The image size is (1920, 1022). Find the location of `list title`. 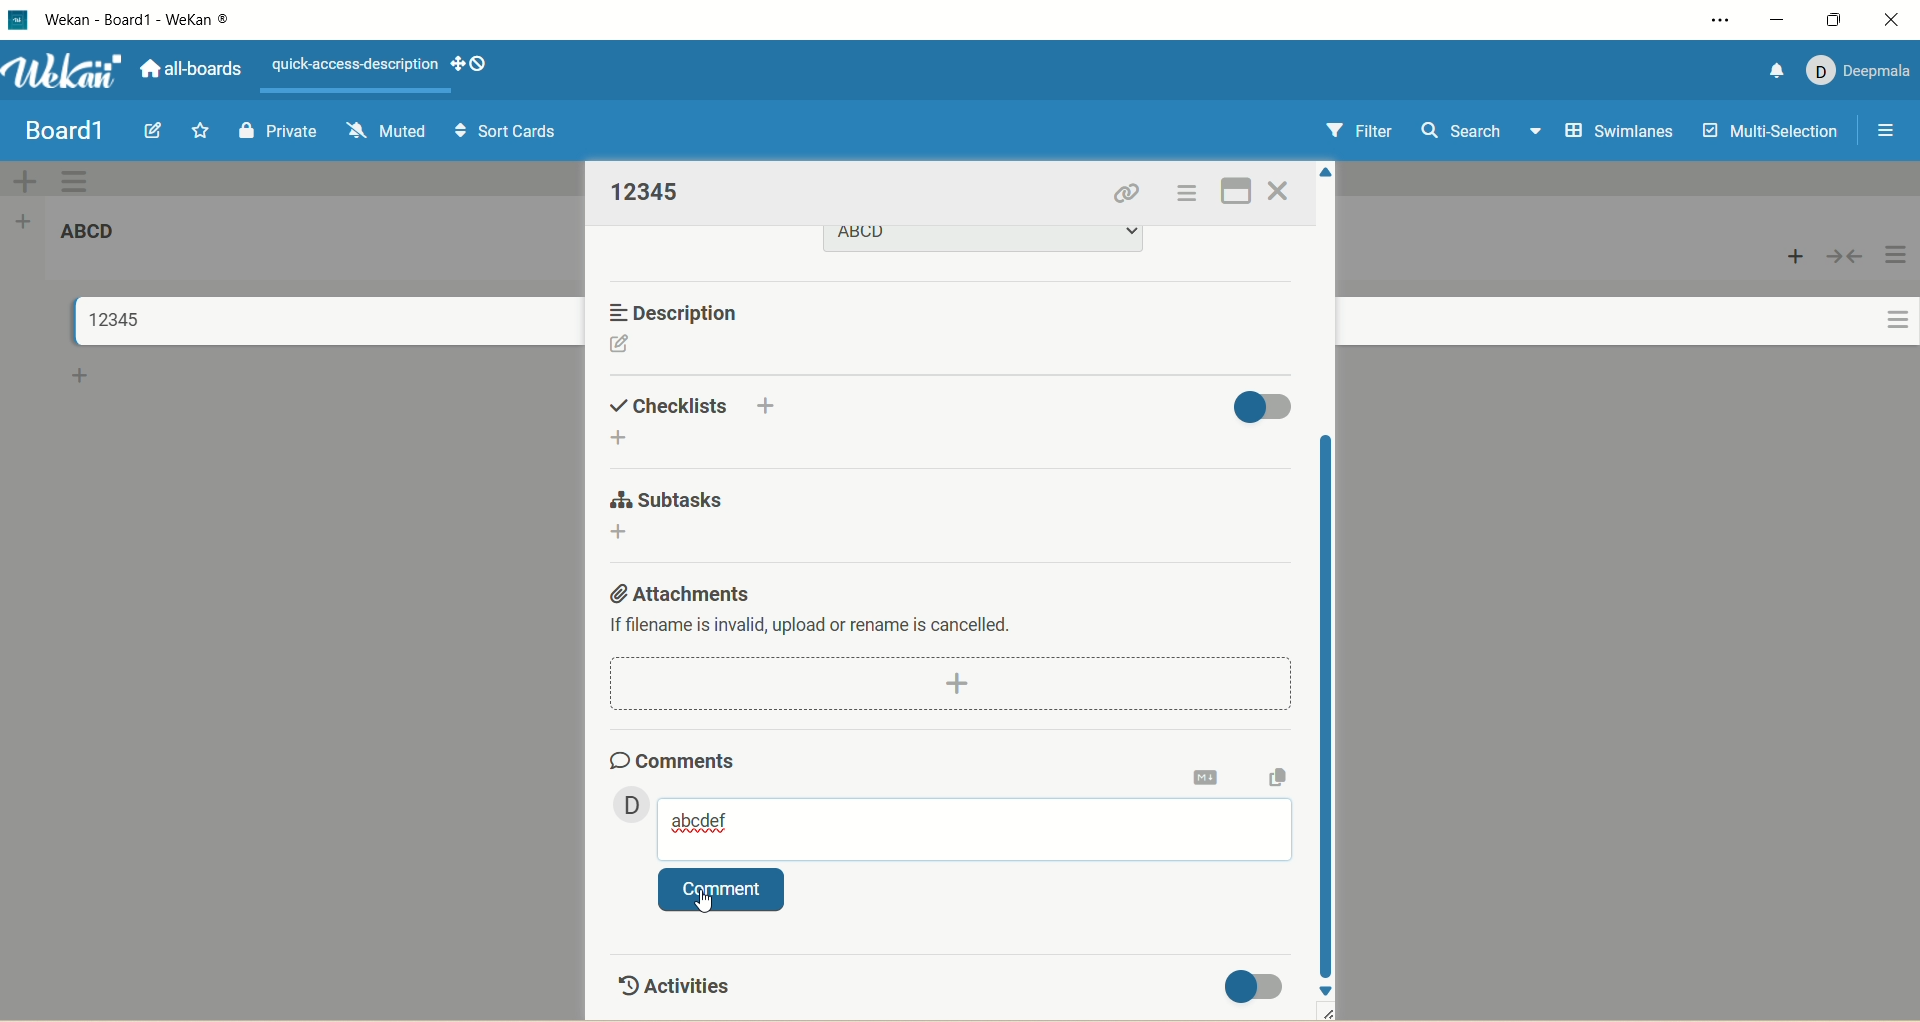

list title is located at coordinates (98, 237).